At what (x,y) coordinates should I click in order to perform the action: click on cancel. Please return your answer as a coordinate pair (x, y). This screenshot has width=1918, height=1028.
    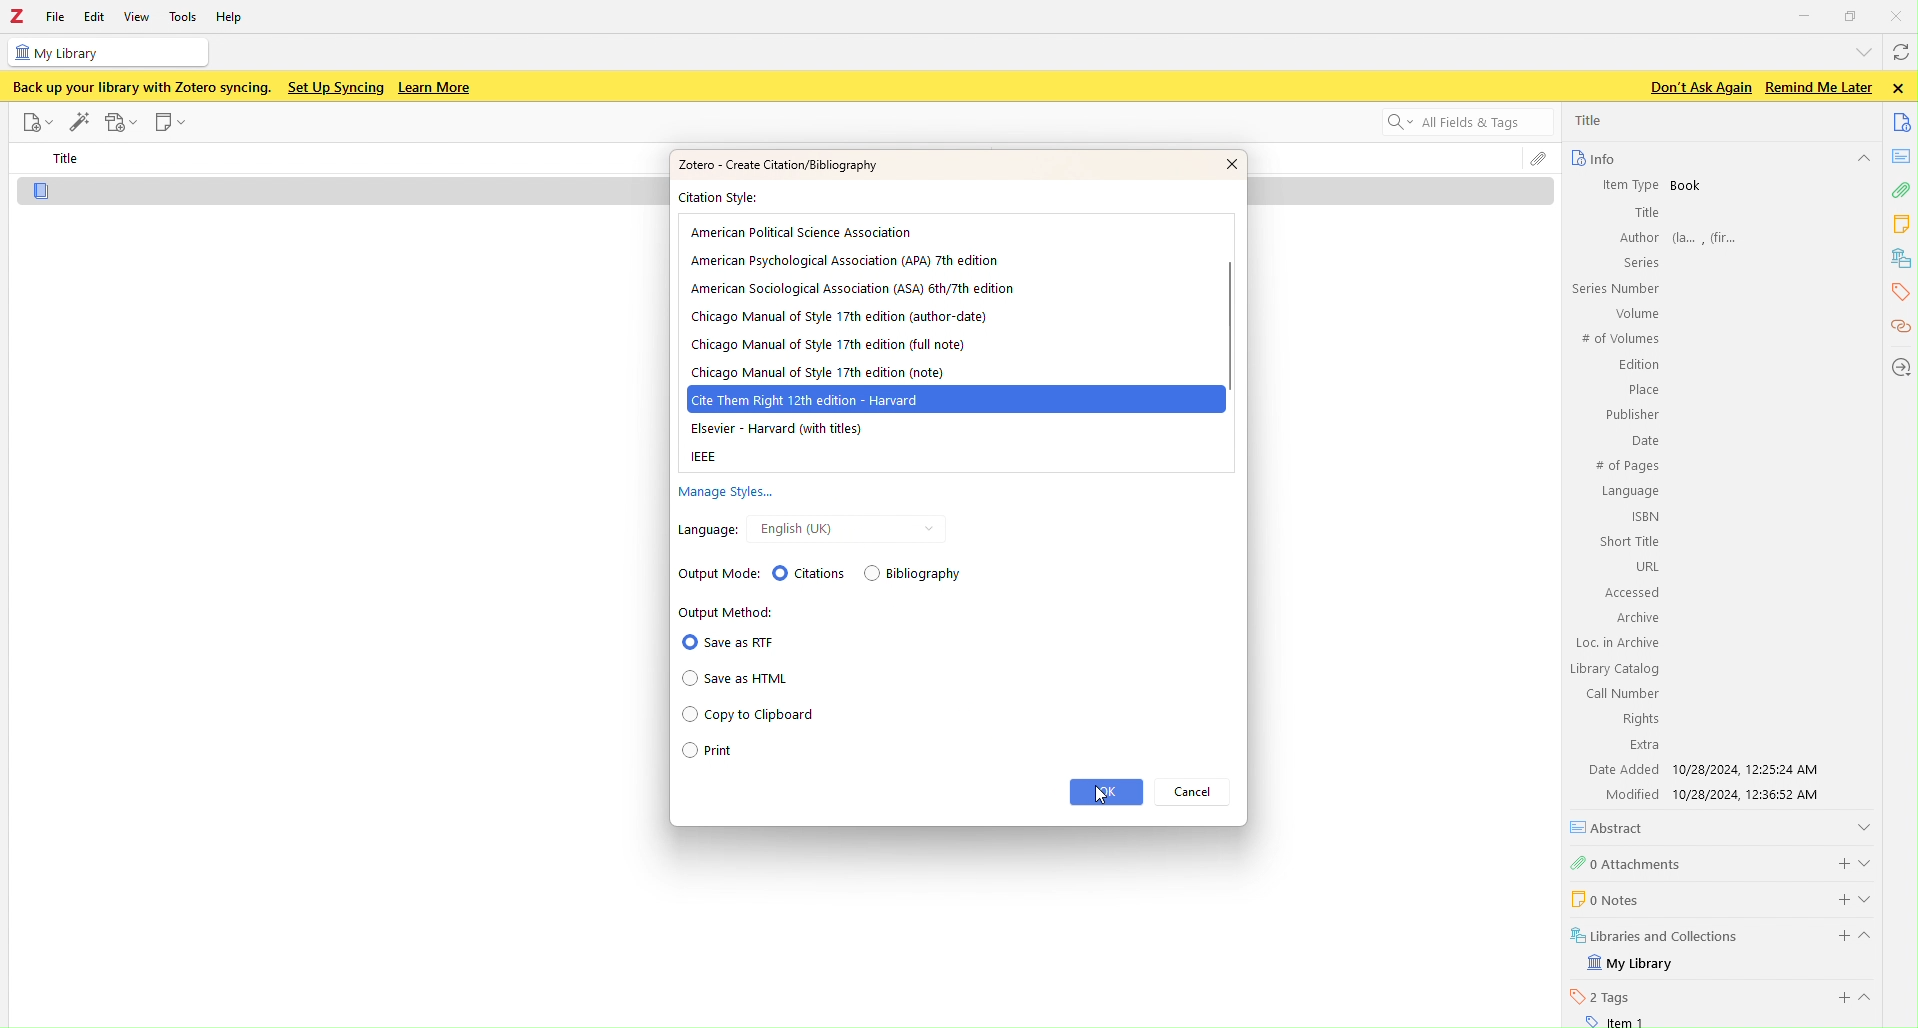
    Looking at the image, I should click on (1197, 792).